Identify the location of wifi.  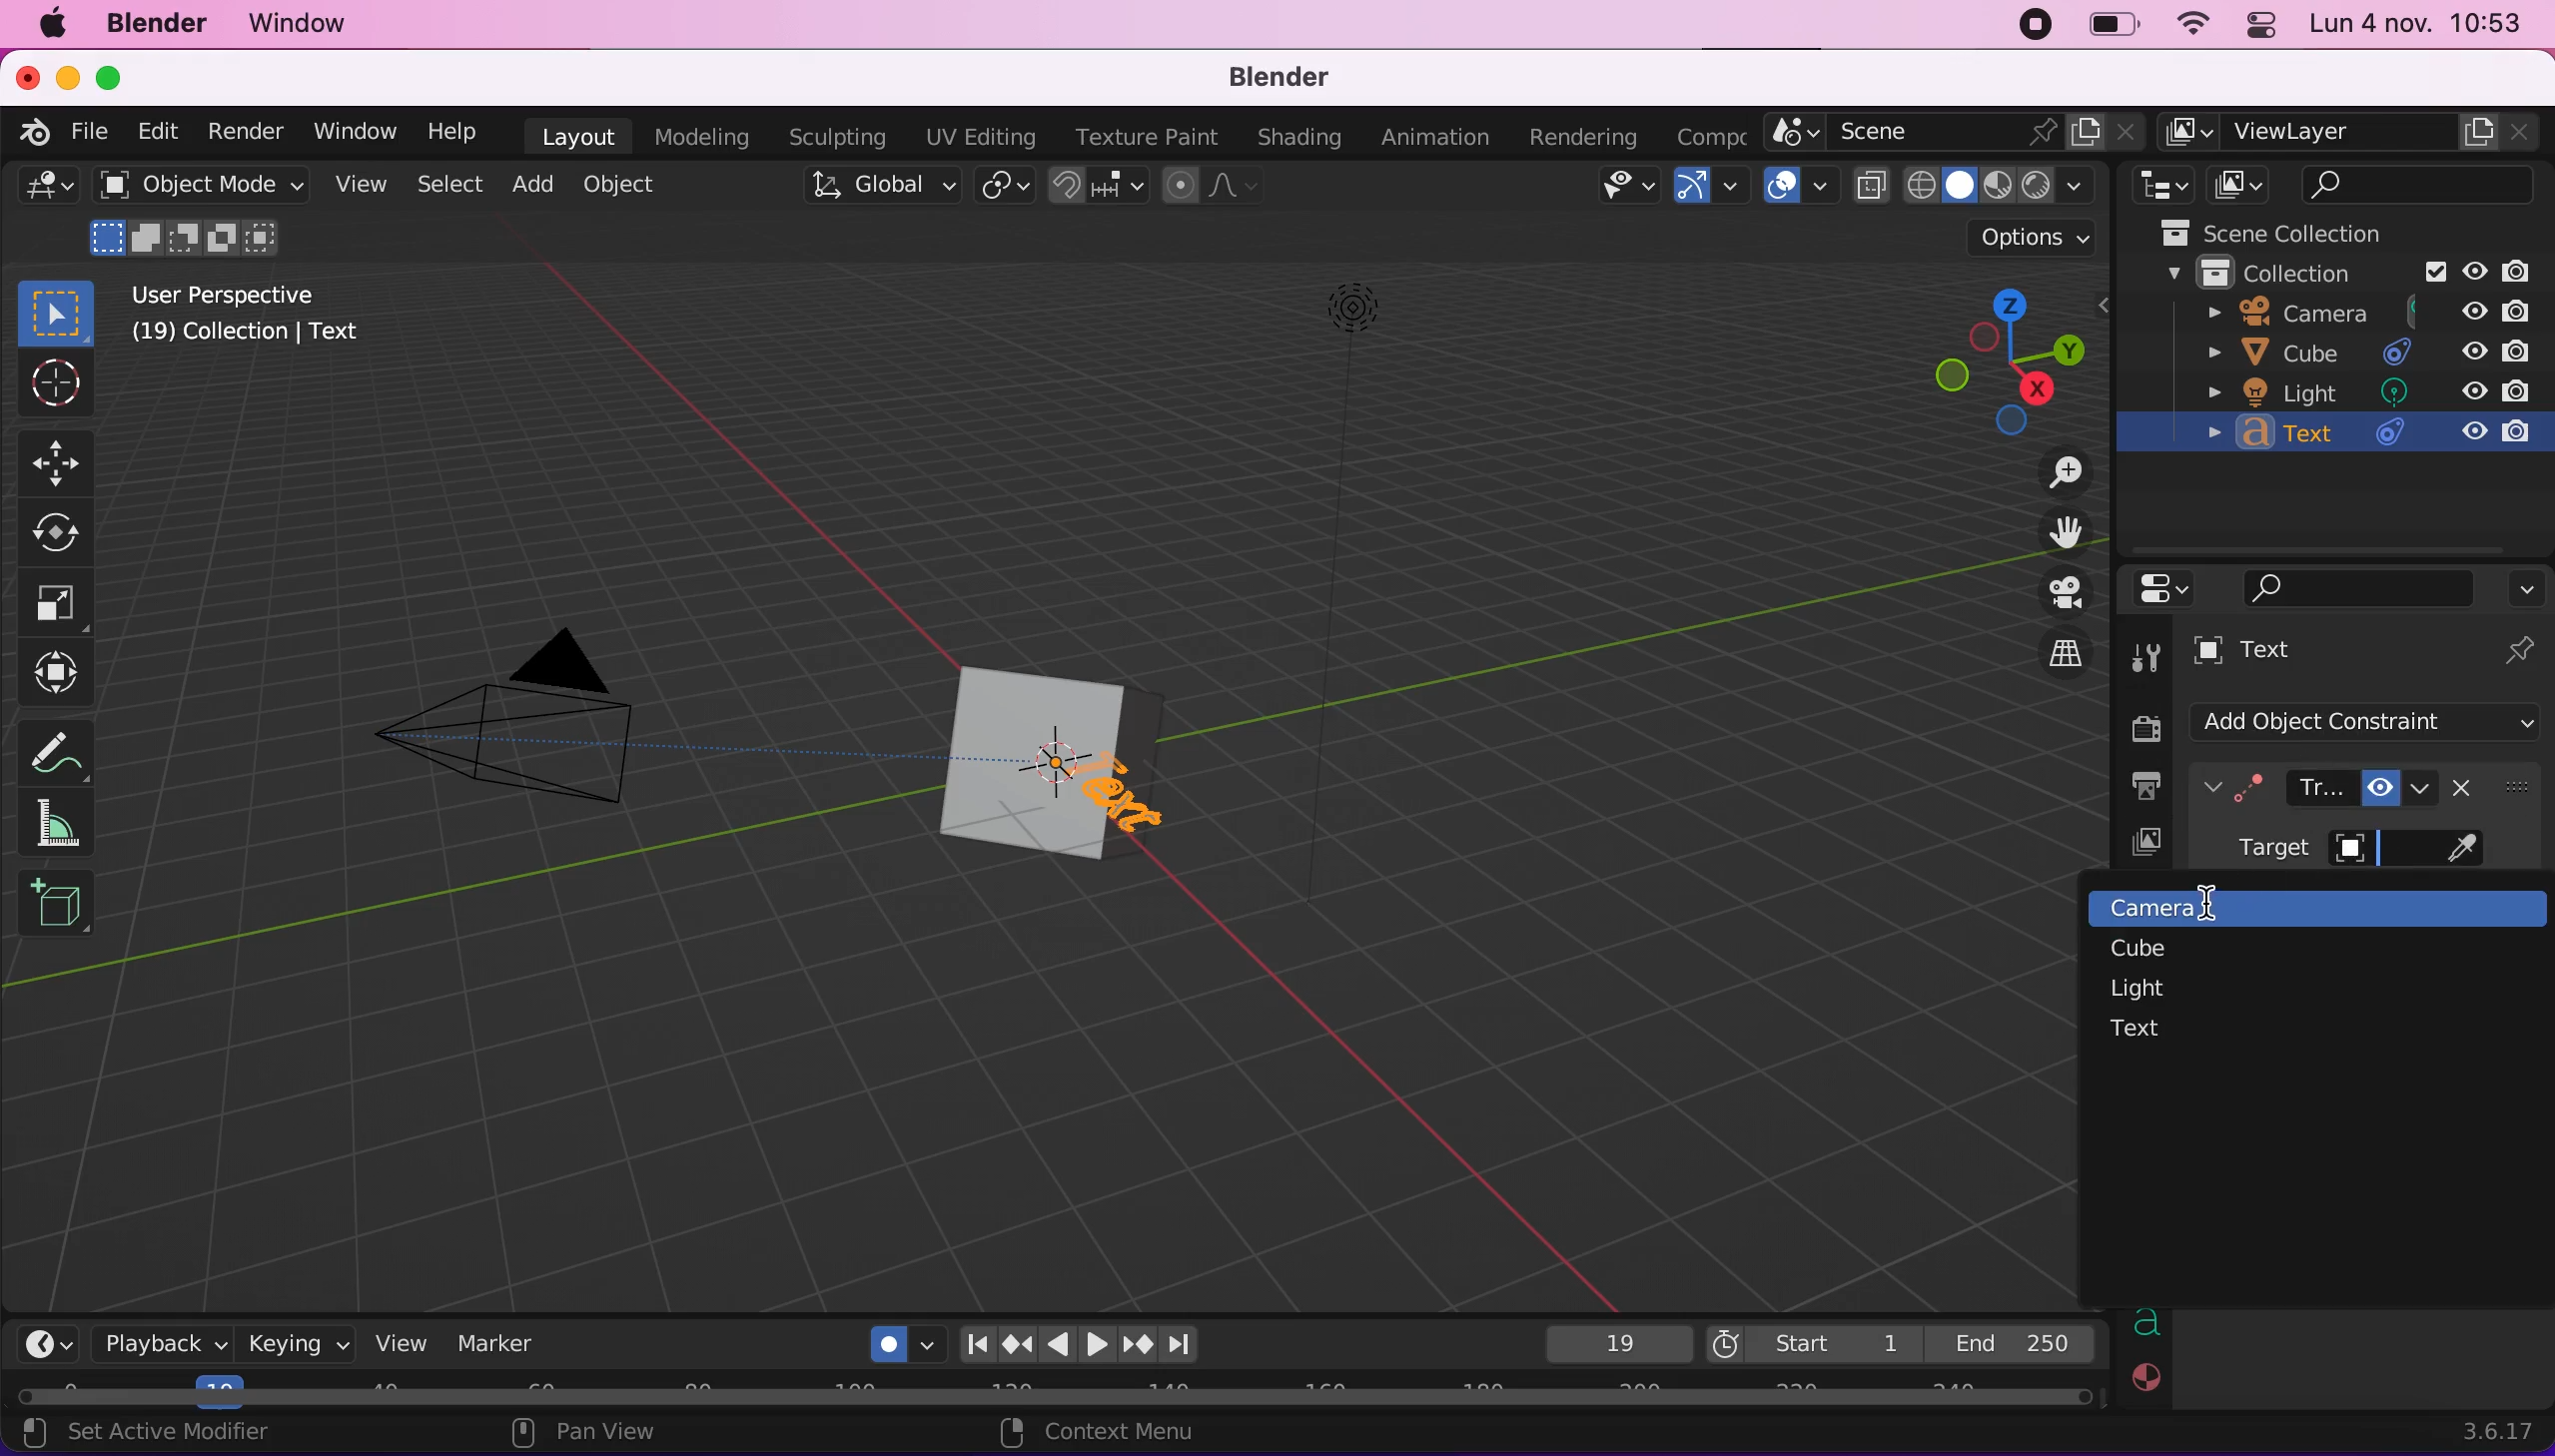
(2193, 27).